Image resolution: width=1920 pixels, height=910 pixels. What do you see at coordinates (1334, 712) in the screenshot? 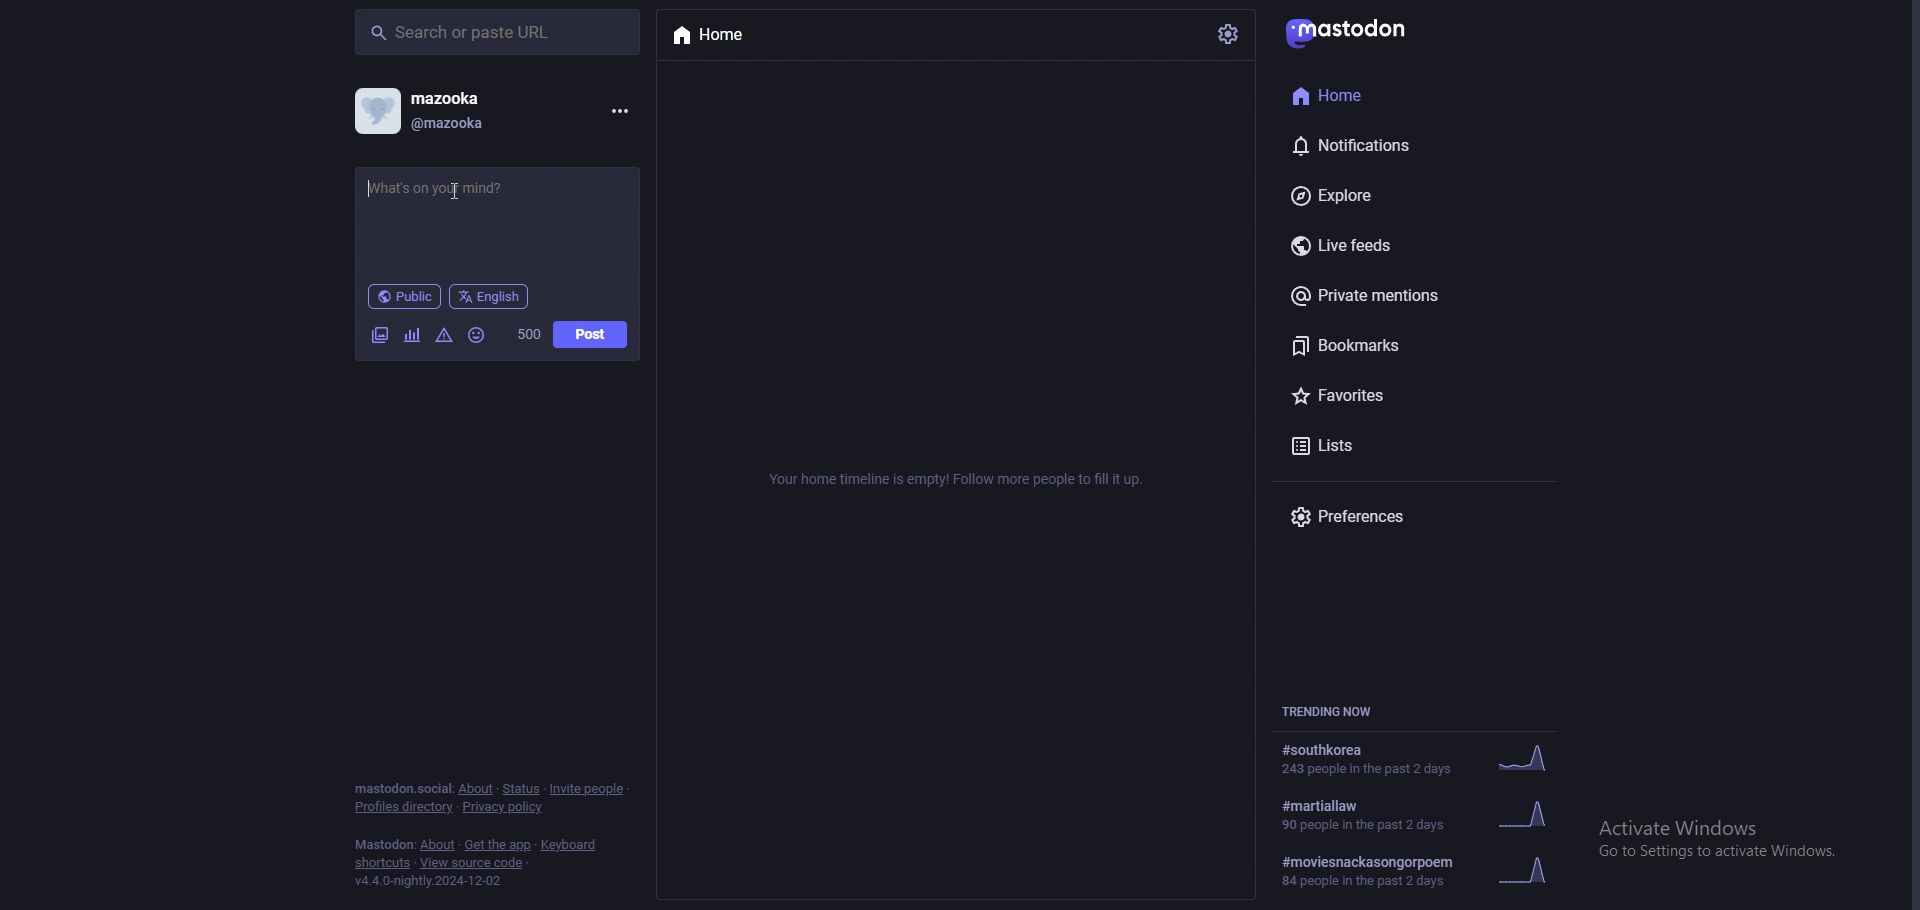
I see `trending now` at bounding box center [1334, 712].